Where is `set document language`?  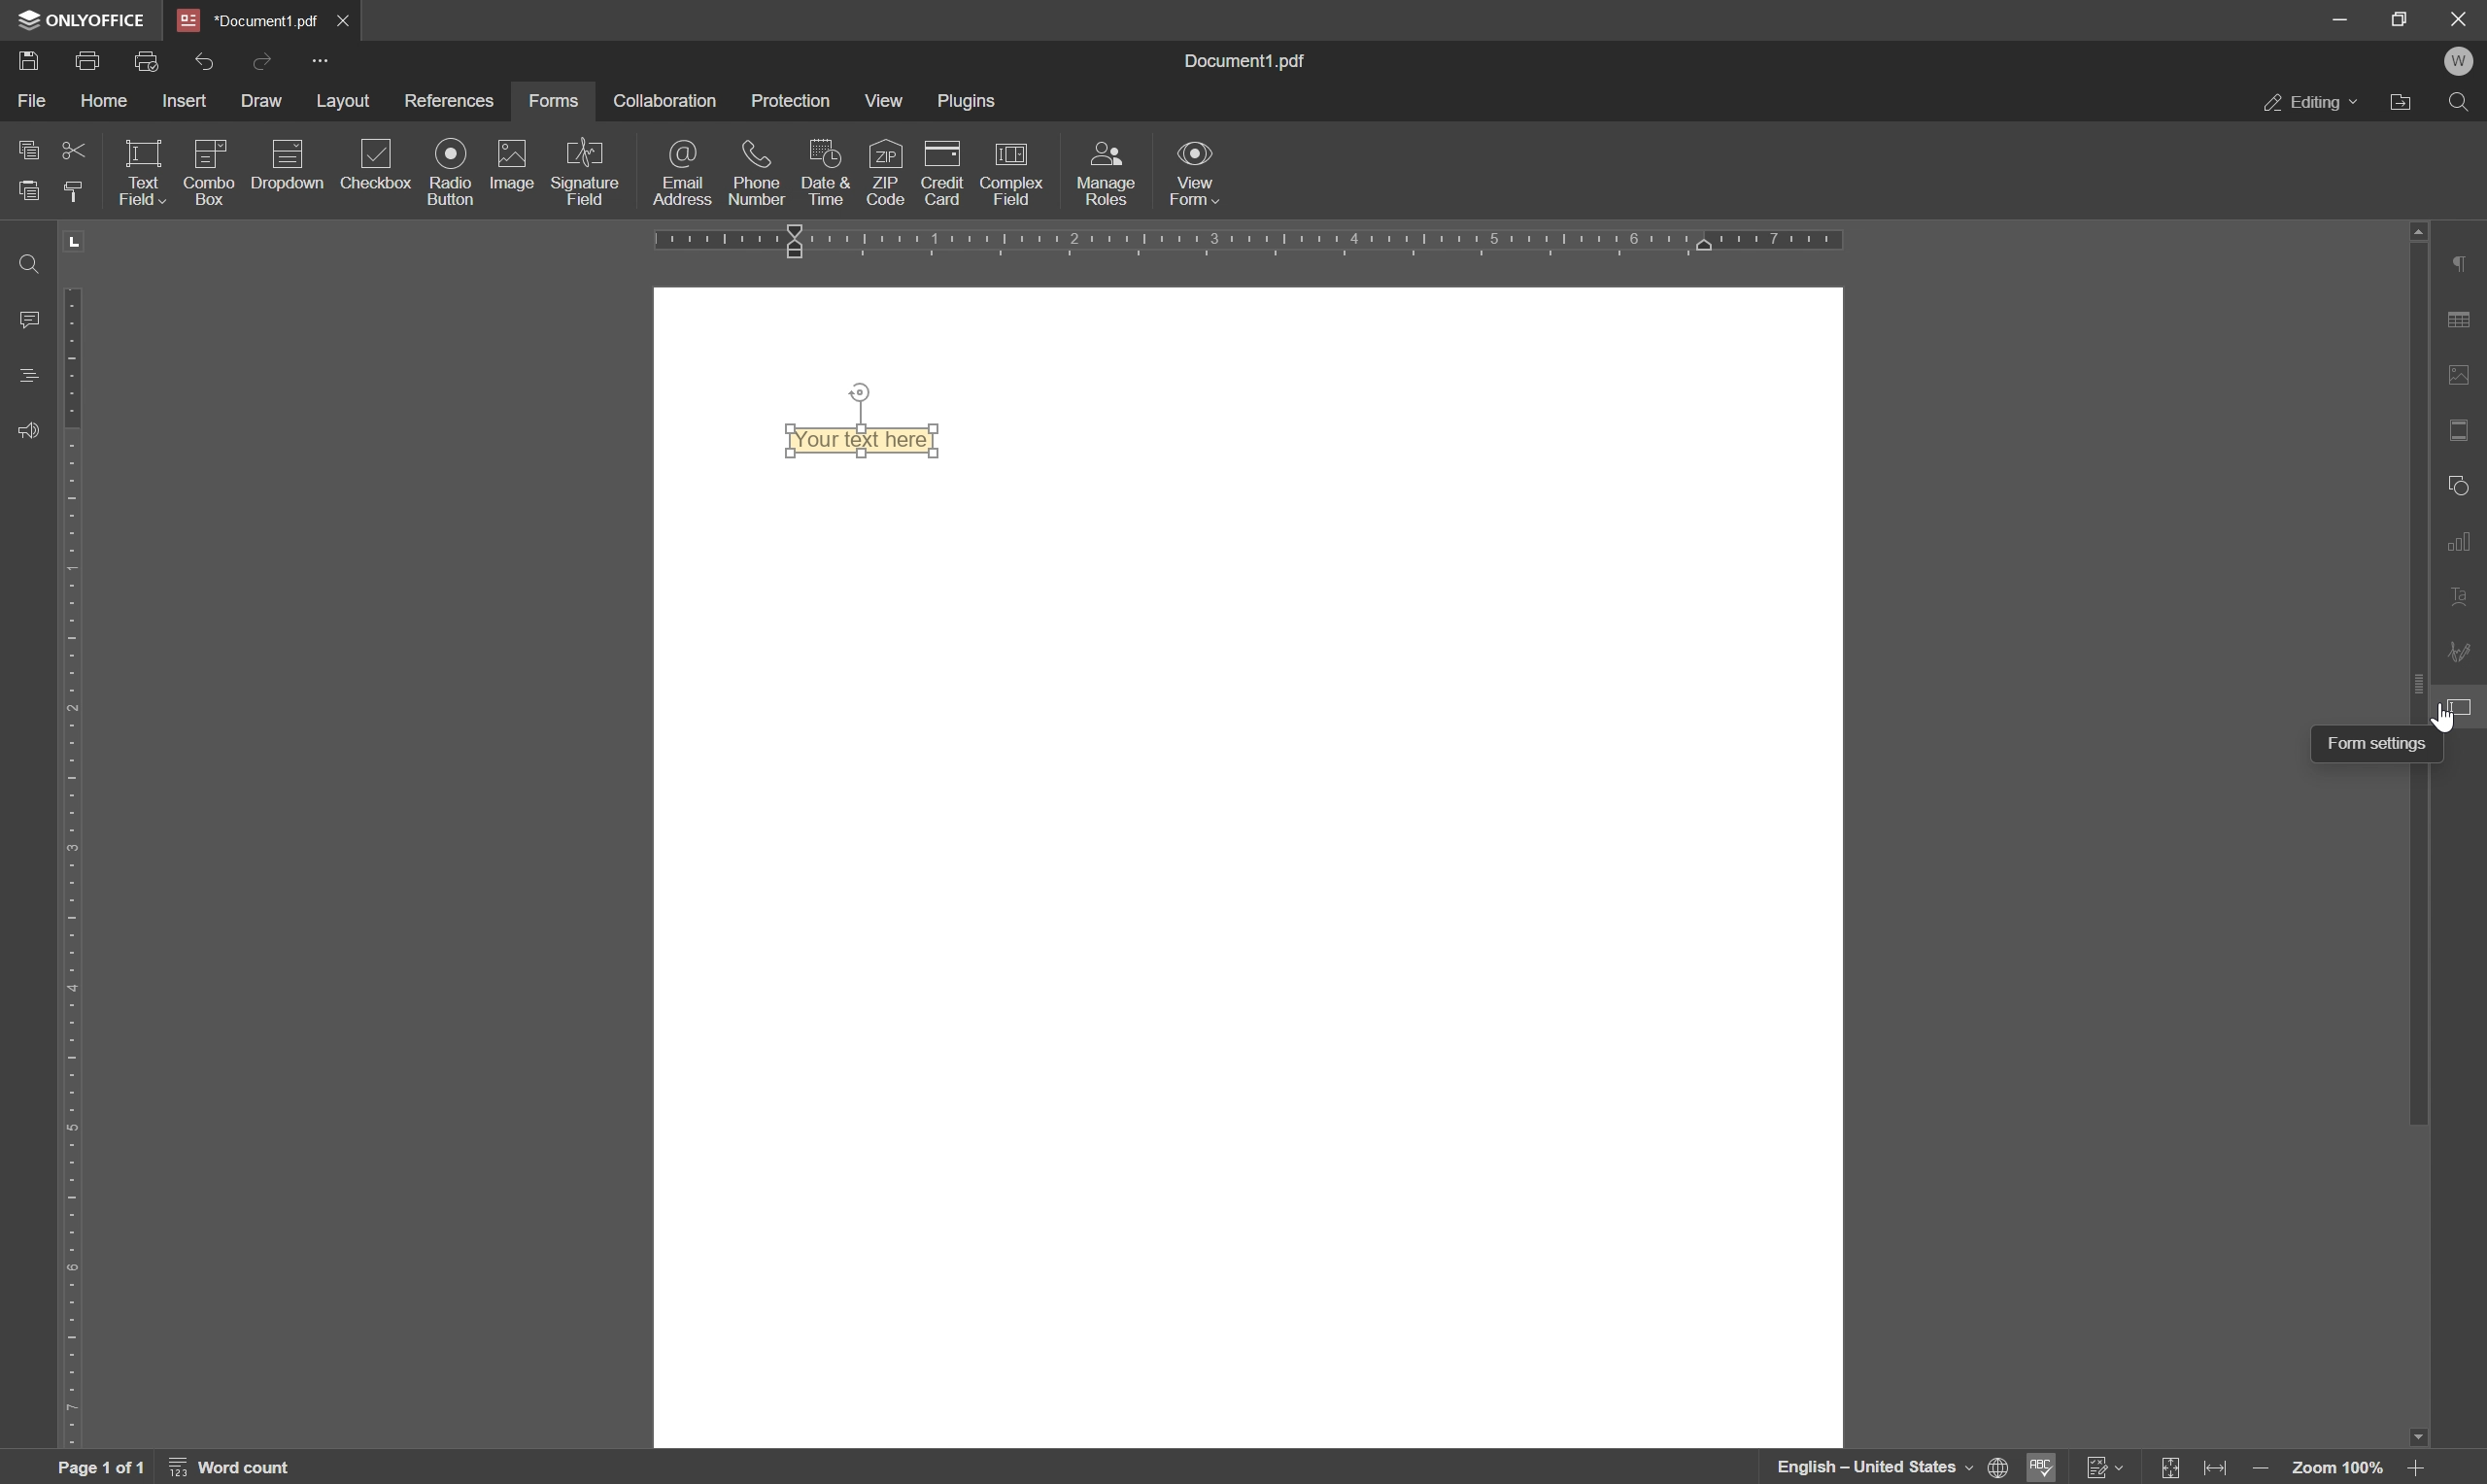
set document language is located at coordinates (1892, 1467).